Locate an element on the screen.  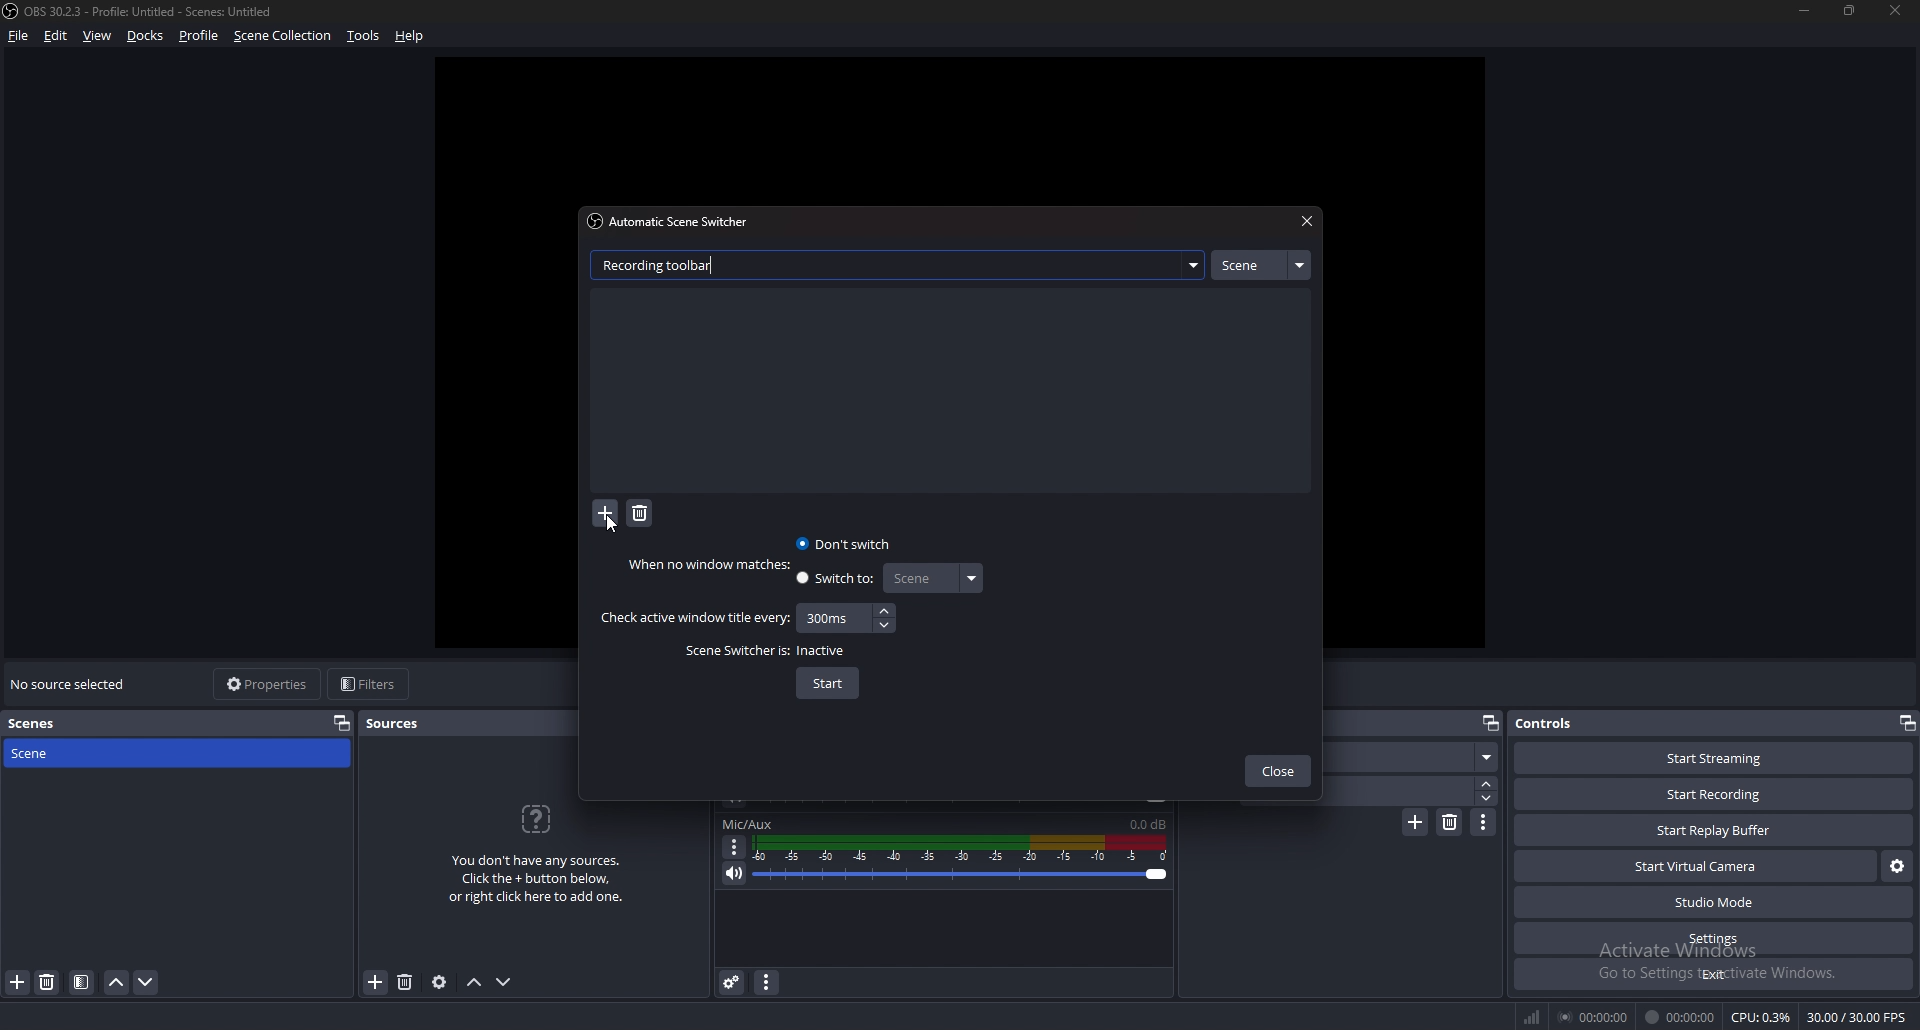
start streaming is located at coordinates (1716, 758).